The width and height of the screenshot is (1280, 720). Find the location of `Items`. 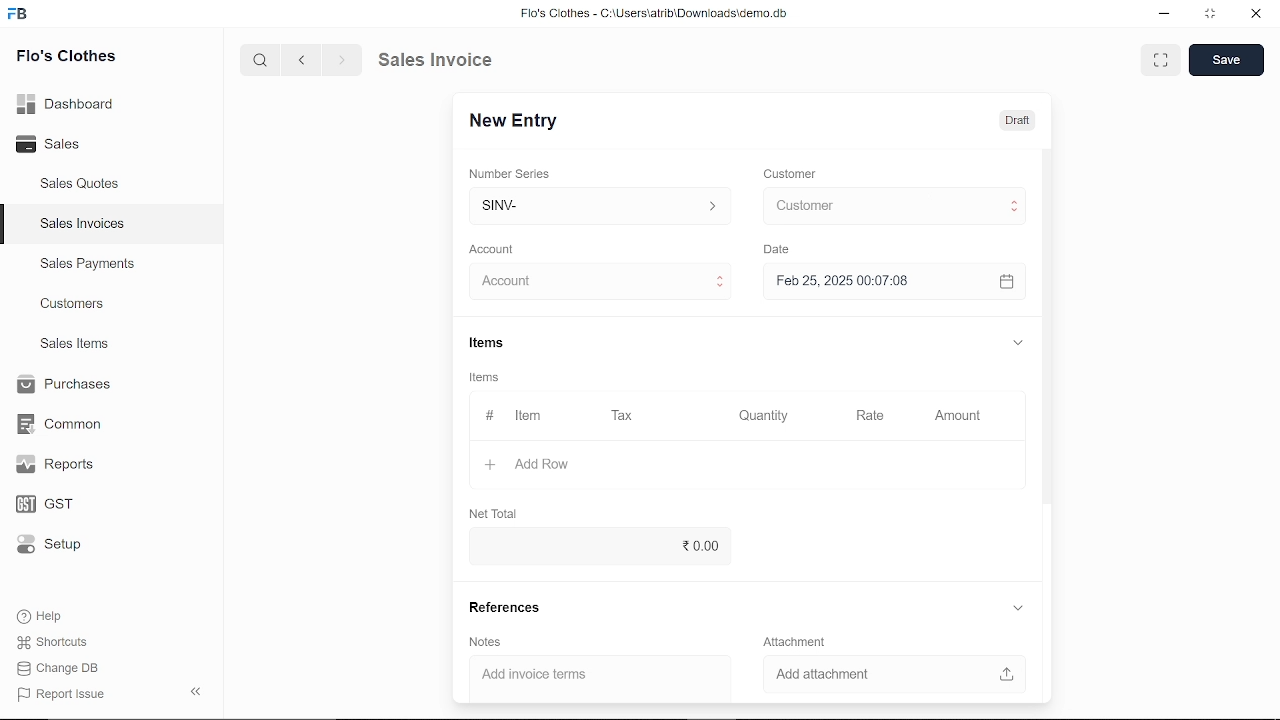

Items is located at coordinates (491, 343).